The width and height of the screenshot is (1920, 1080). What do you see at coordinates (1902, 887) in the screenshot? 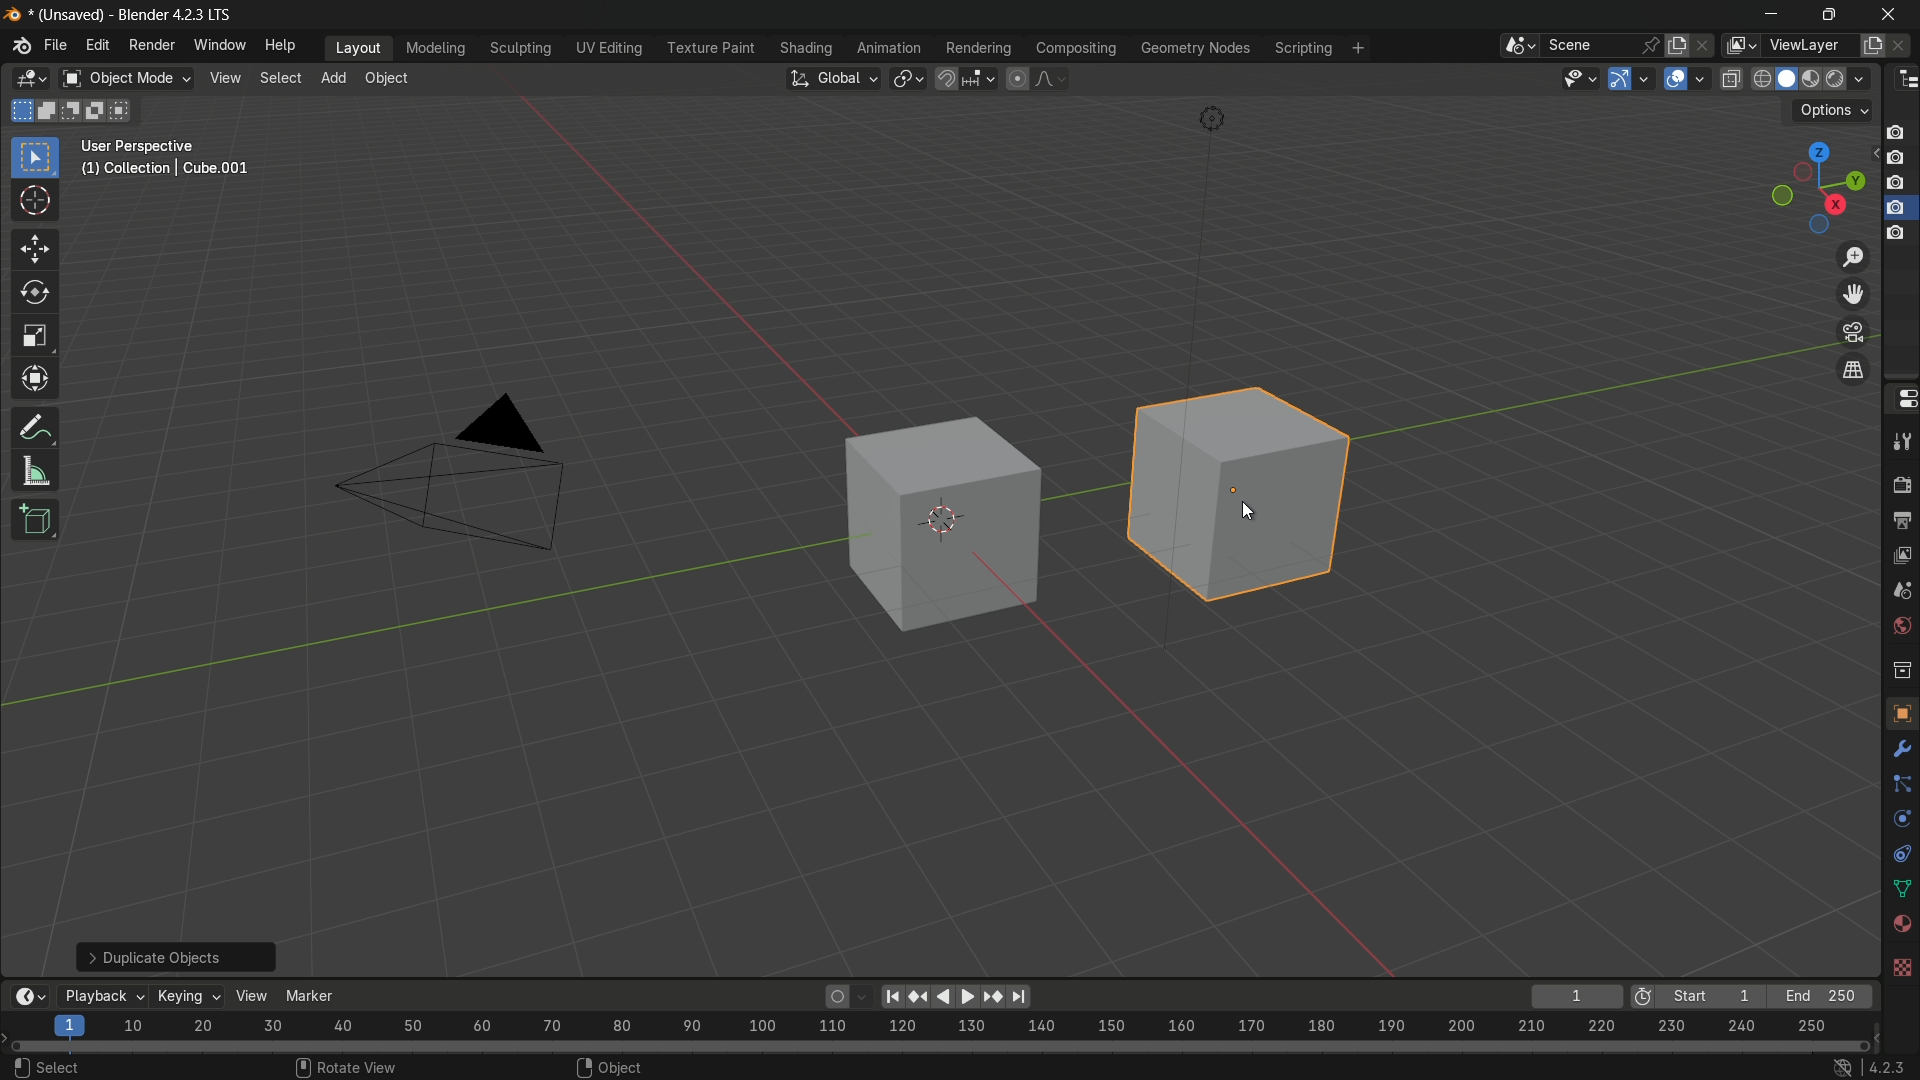
I see `data` at bounding box center [1902, 887].